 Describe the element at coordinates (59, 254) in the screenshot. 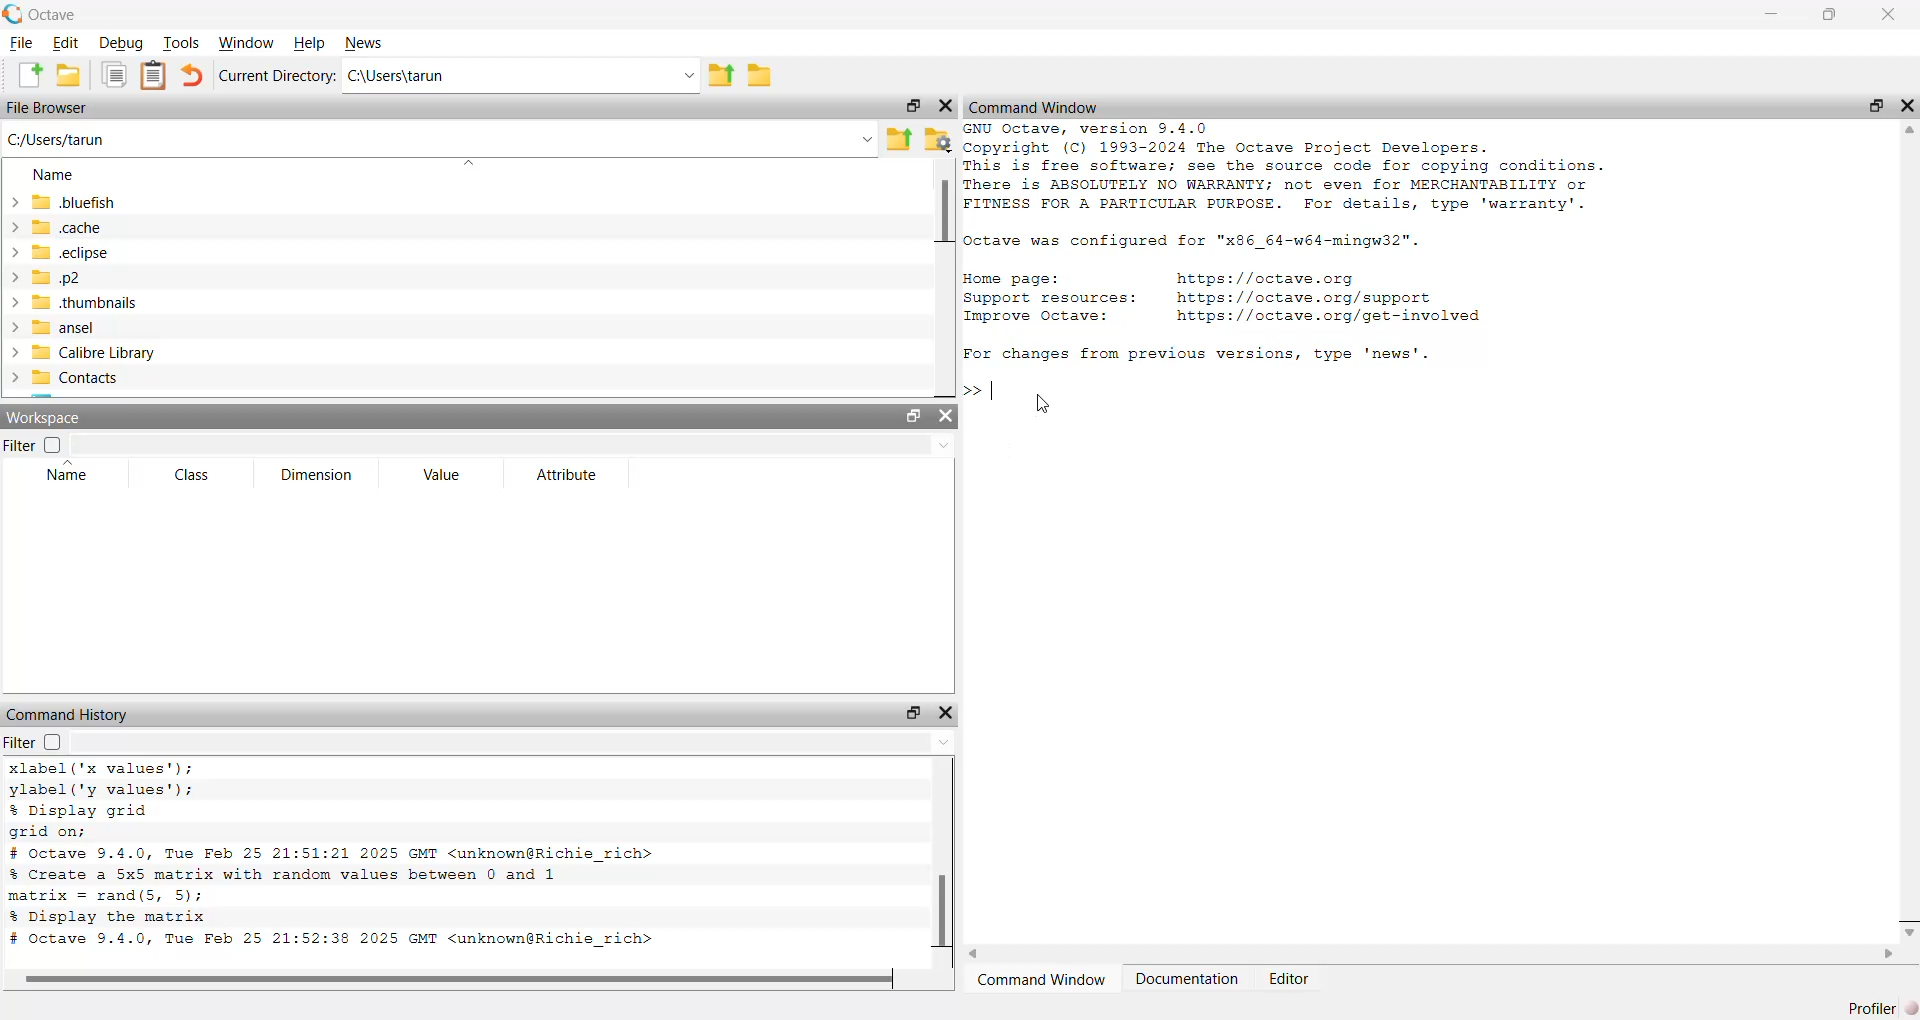

I see `ech` at that location.